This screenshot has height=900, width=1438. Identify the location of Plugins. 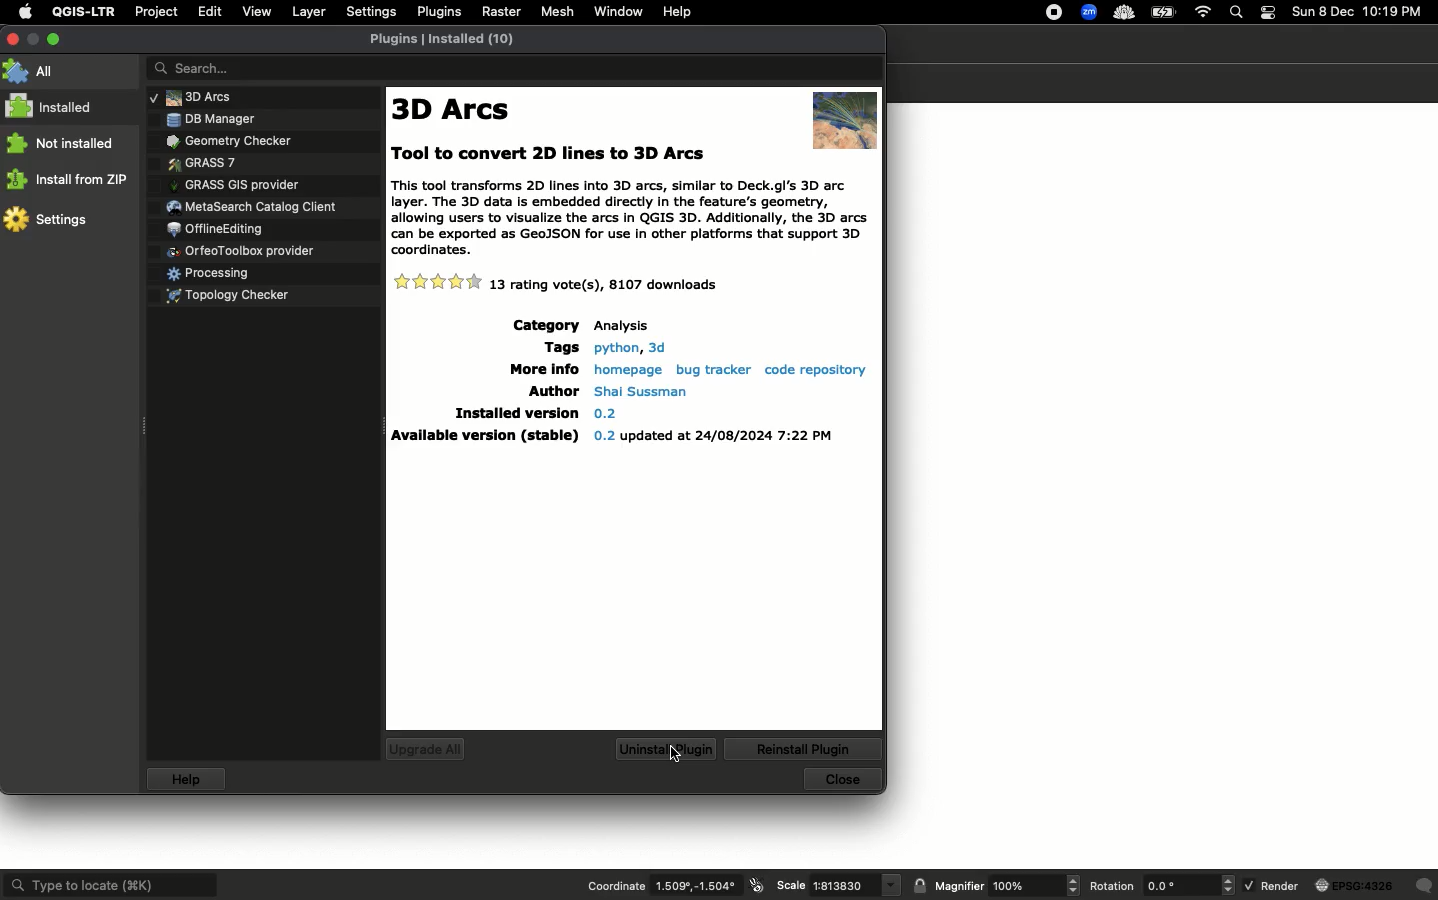
(270, 97).